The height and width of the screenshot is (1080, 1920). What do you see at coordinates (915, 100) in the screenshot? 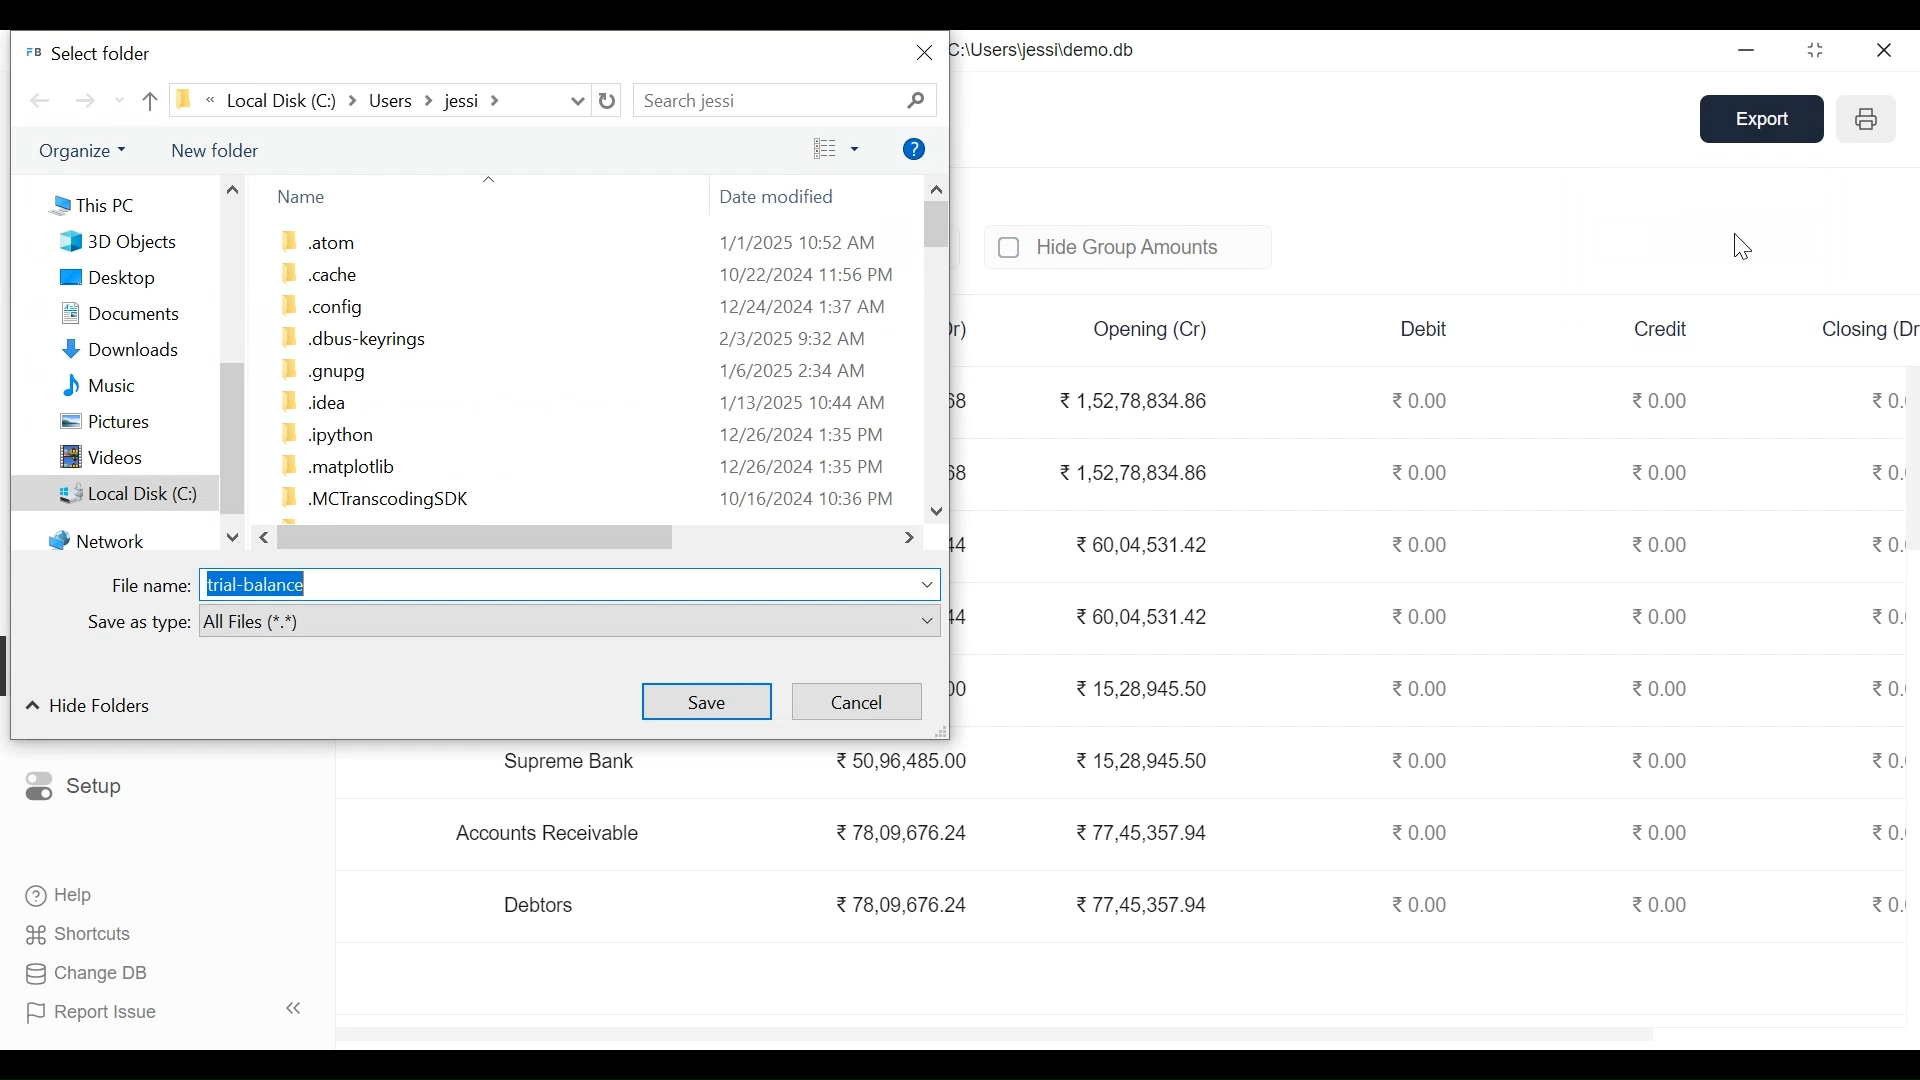
I see `Search` at bounding box center [915, 100].